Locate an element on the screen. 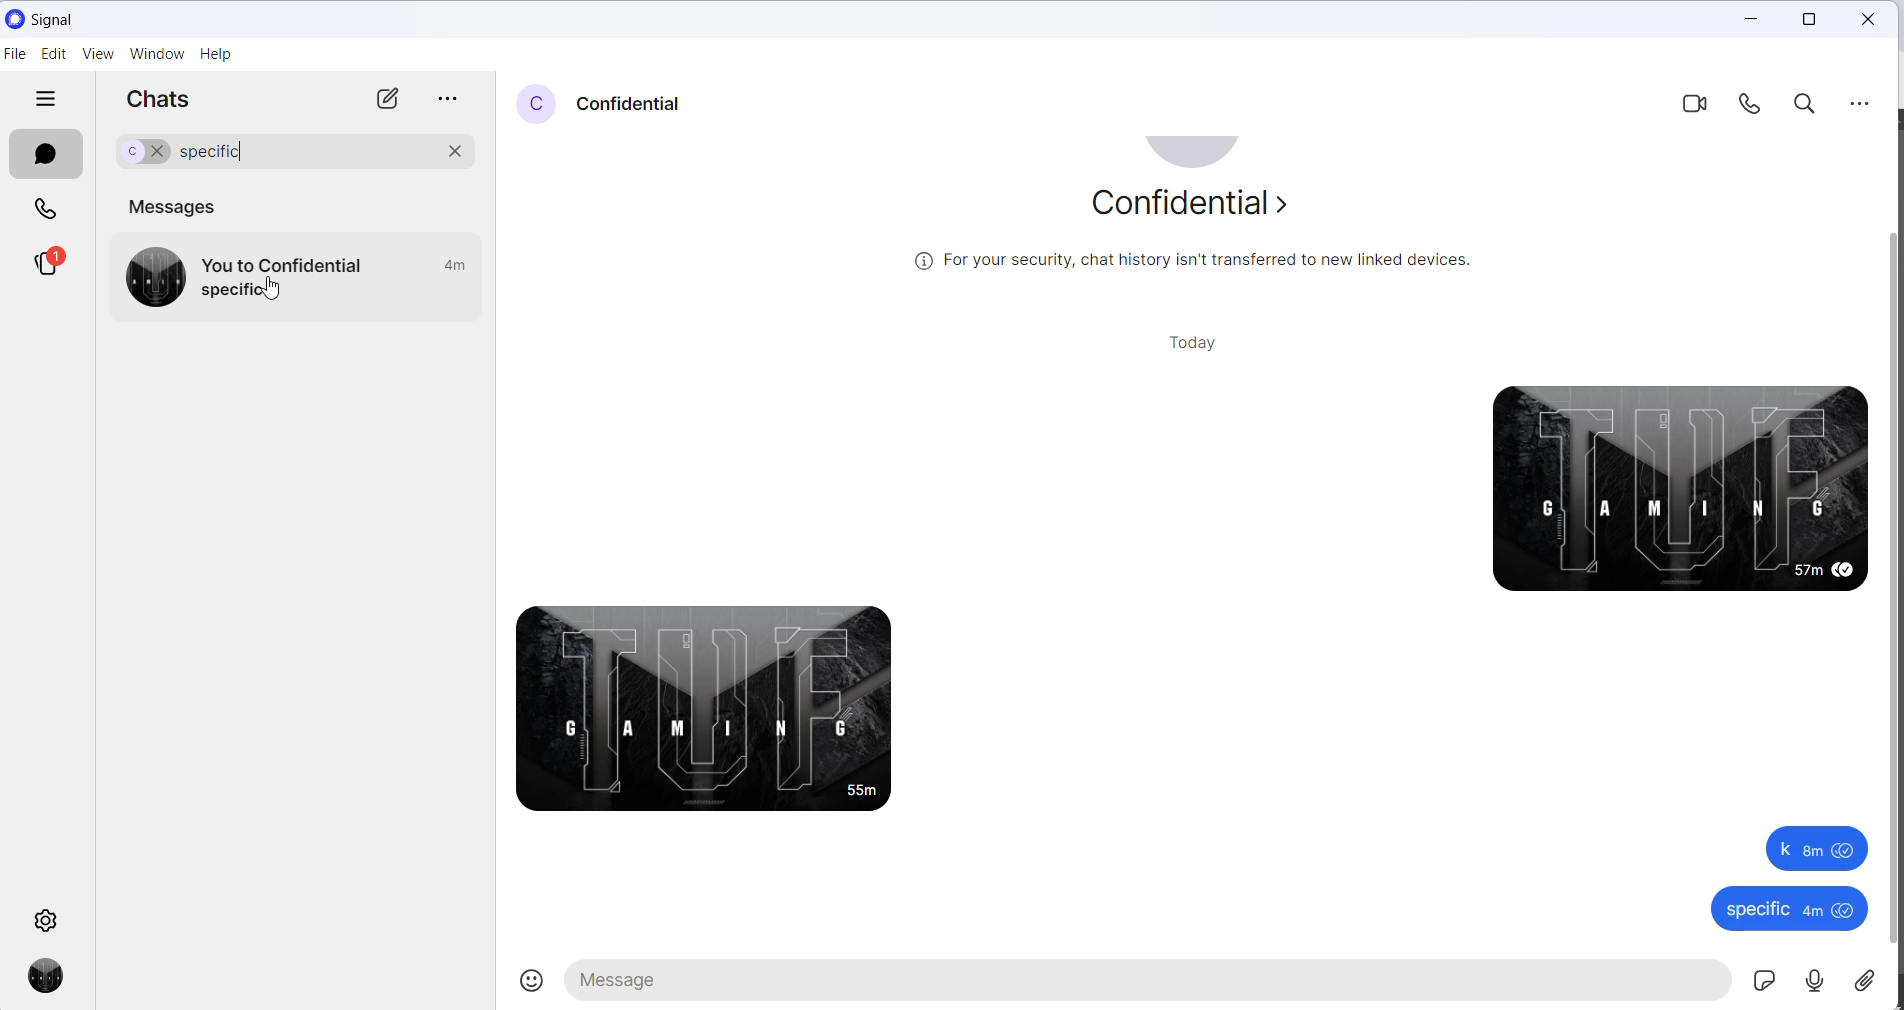 Image resolution: width=1904 pixels, height=1010 pixels. cursor is located at coordinates (278, 287).